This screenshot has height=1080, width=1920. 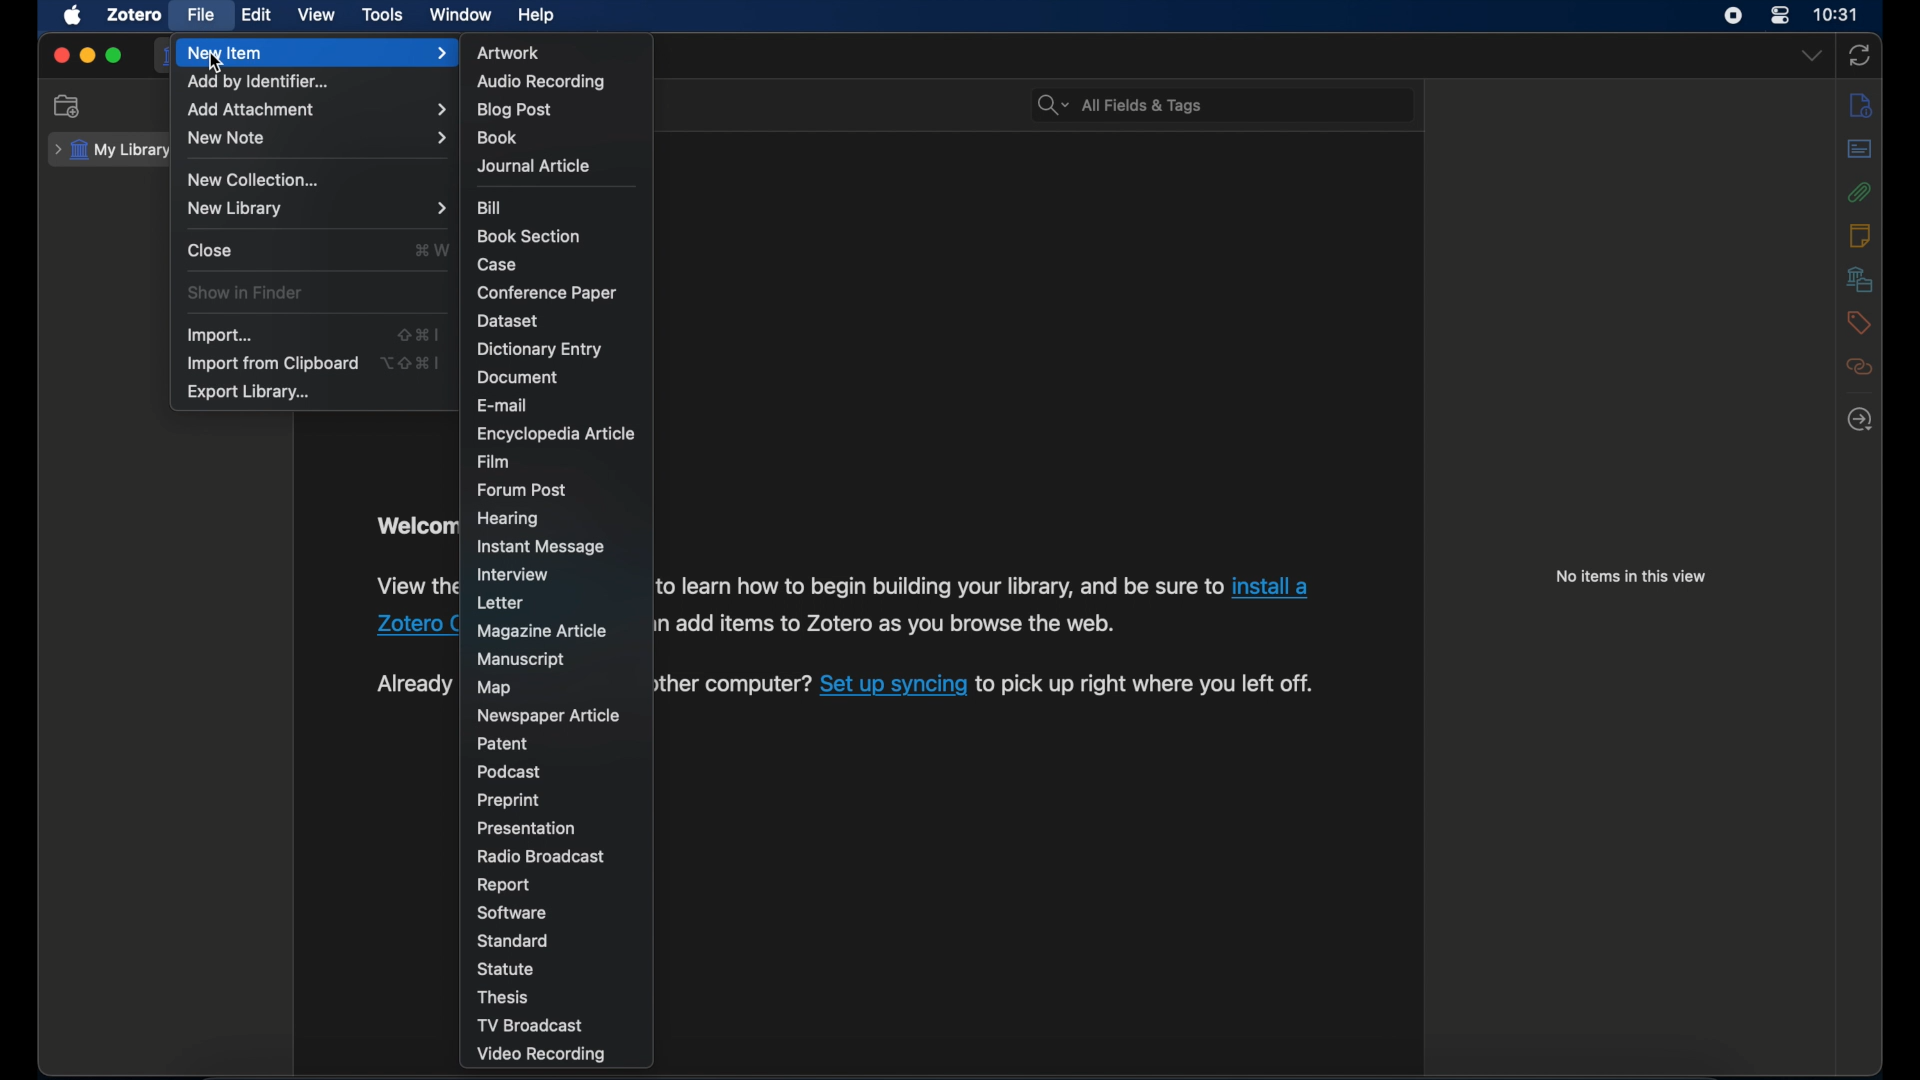 I want to click on info, so click(x=1861, y=104).